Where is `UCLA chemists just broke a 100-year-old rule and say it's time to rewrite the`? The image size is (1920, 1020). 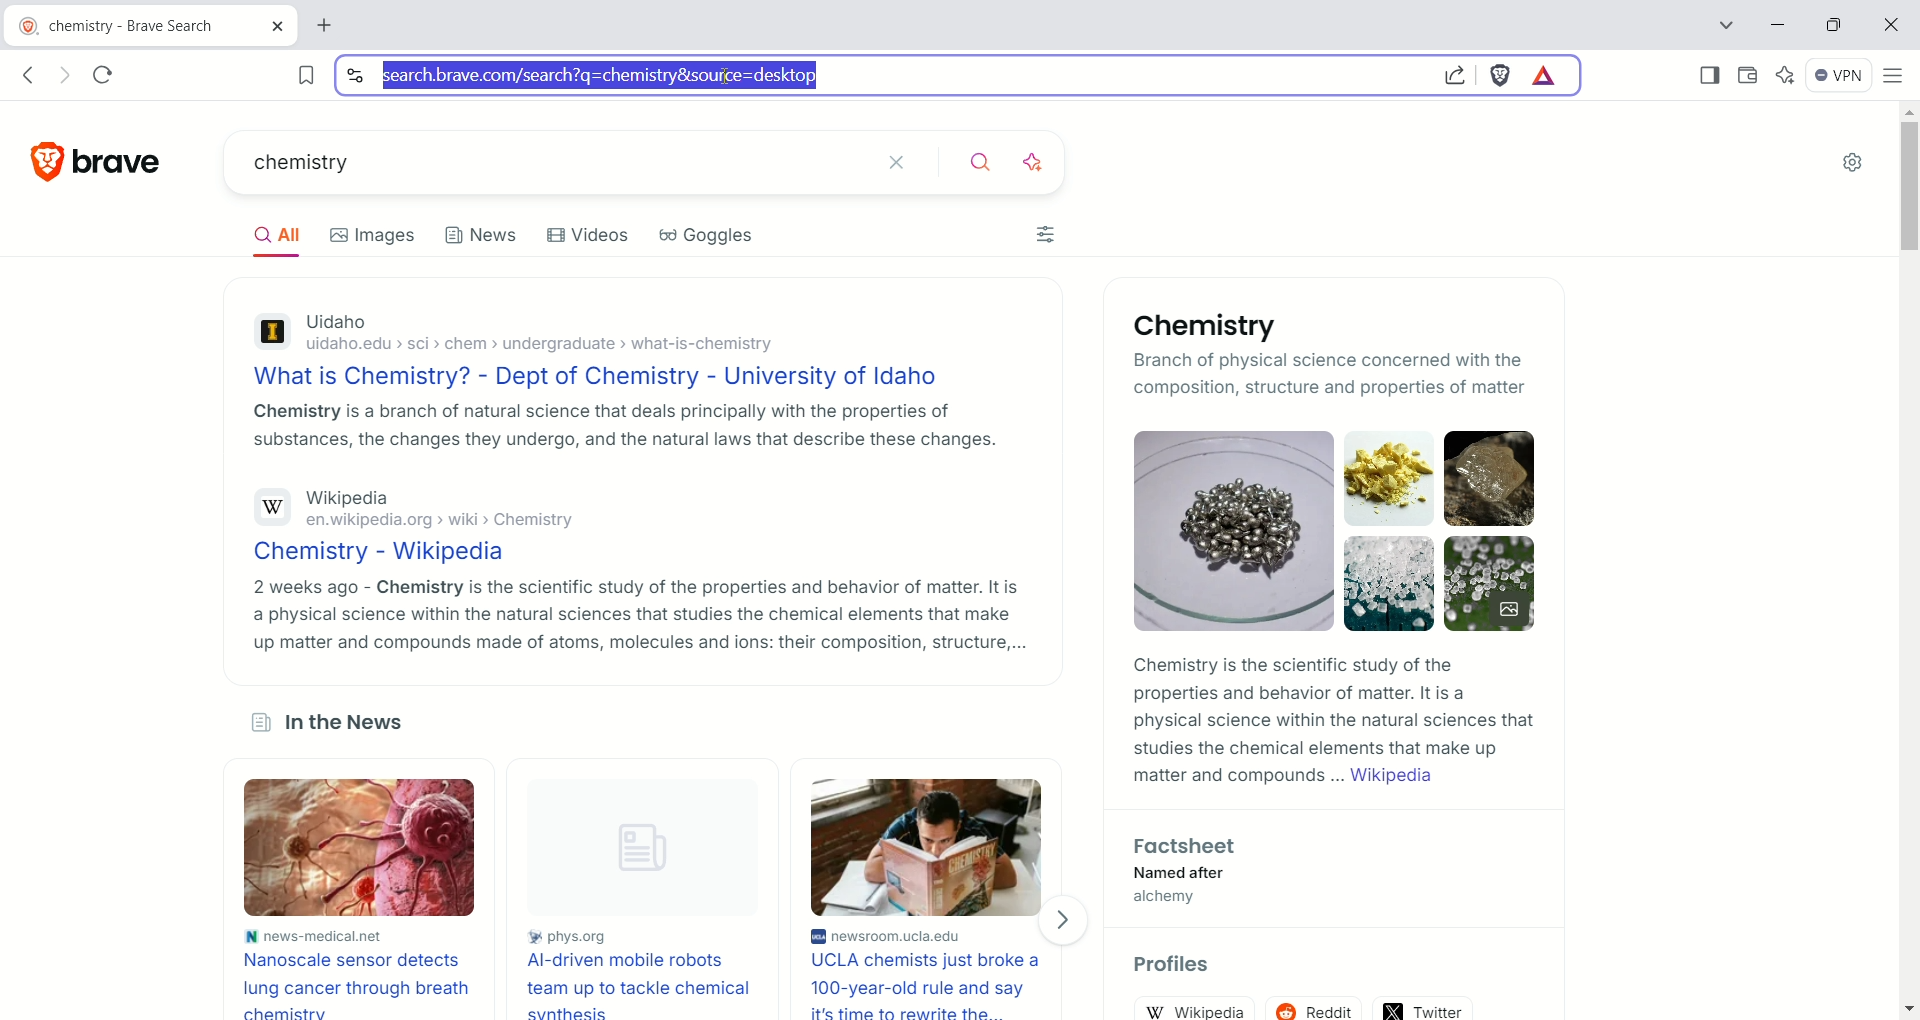 UCLA chemists just broke a 100-year-old rule and say it's time to rewrite the is located at coordinates (932, 985).